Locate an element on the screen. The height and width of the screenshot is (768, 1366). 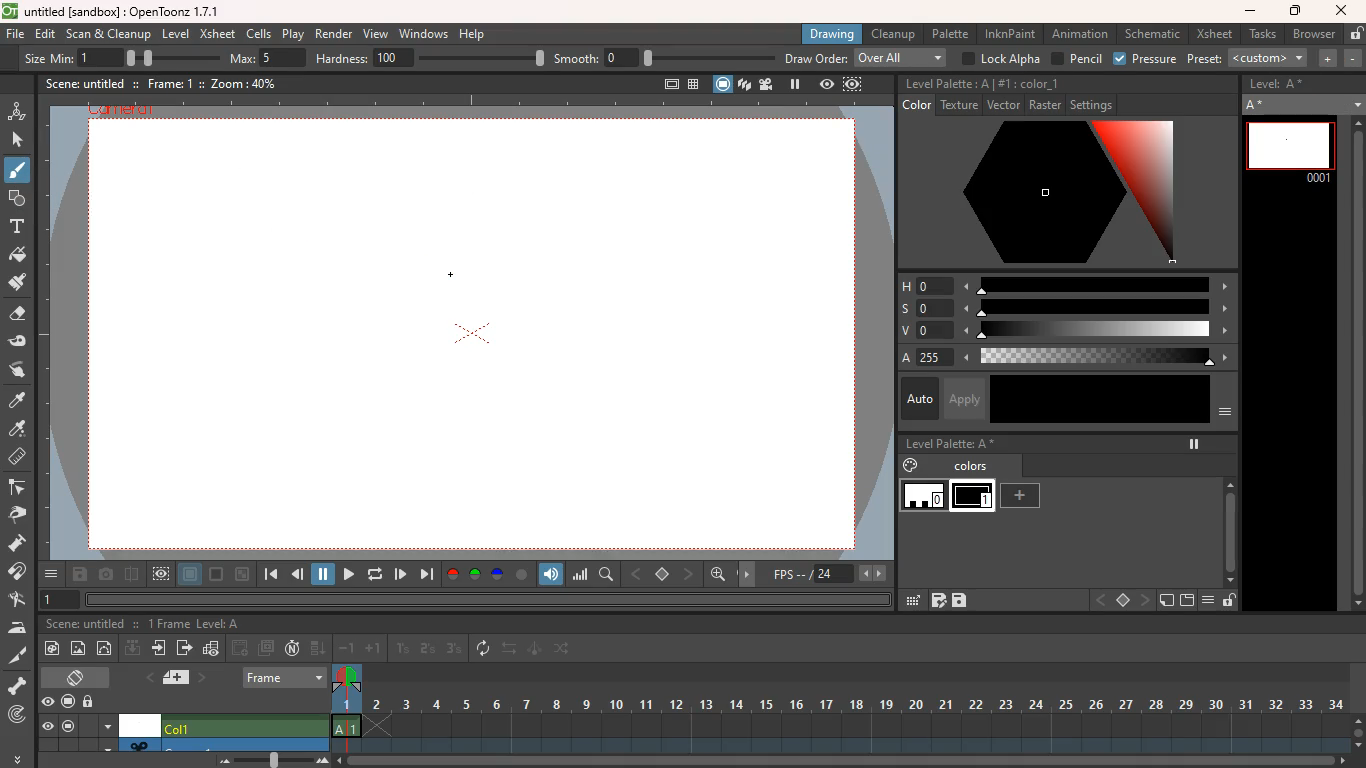
full screen is located at coordinates (663, 82).